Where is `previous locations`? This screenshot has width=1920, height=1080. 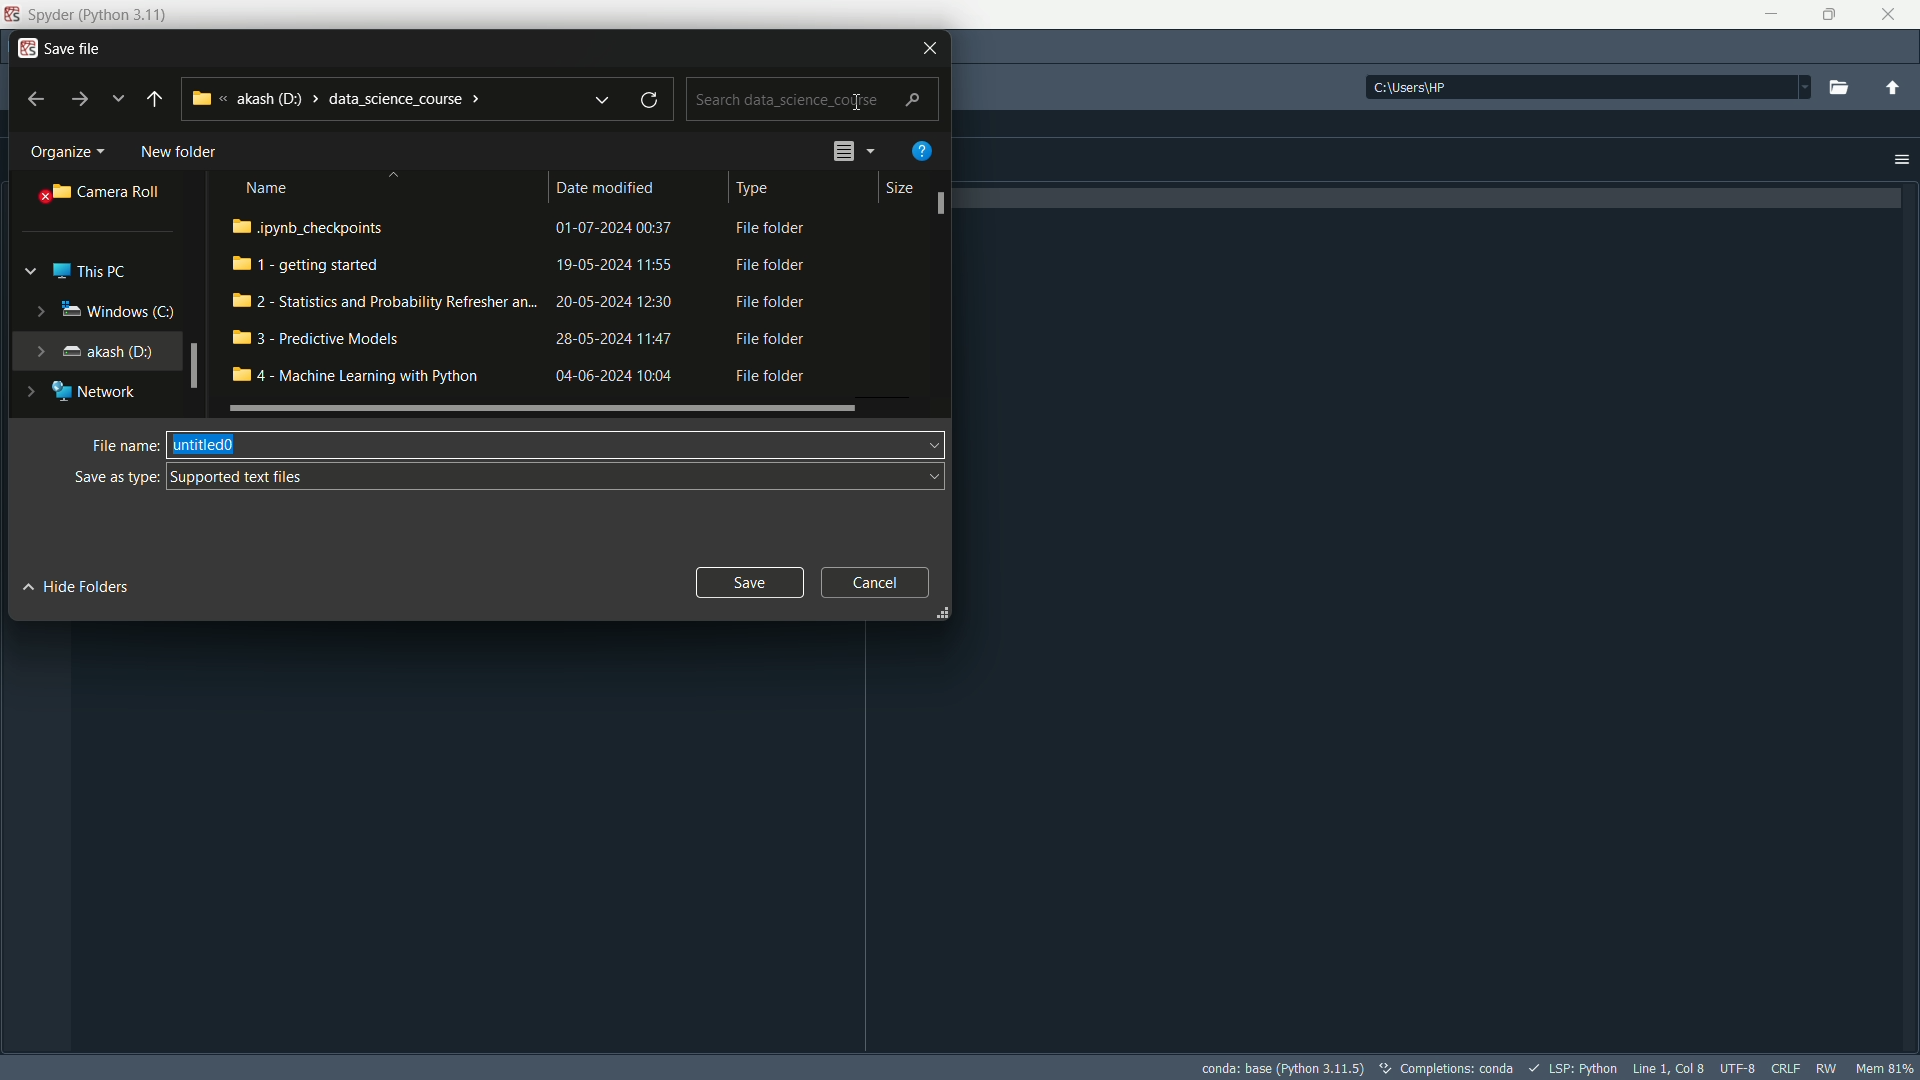
previous locations is located at coordinates (600, 100).